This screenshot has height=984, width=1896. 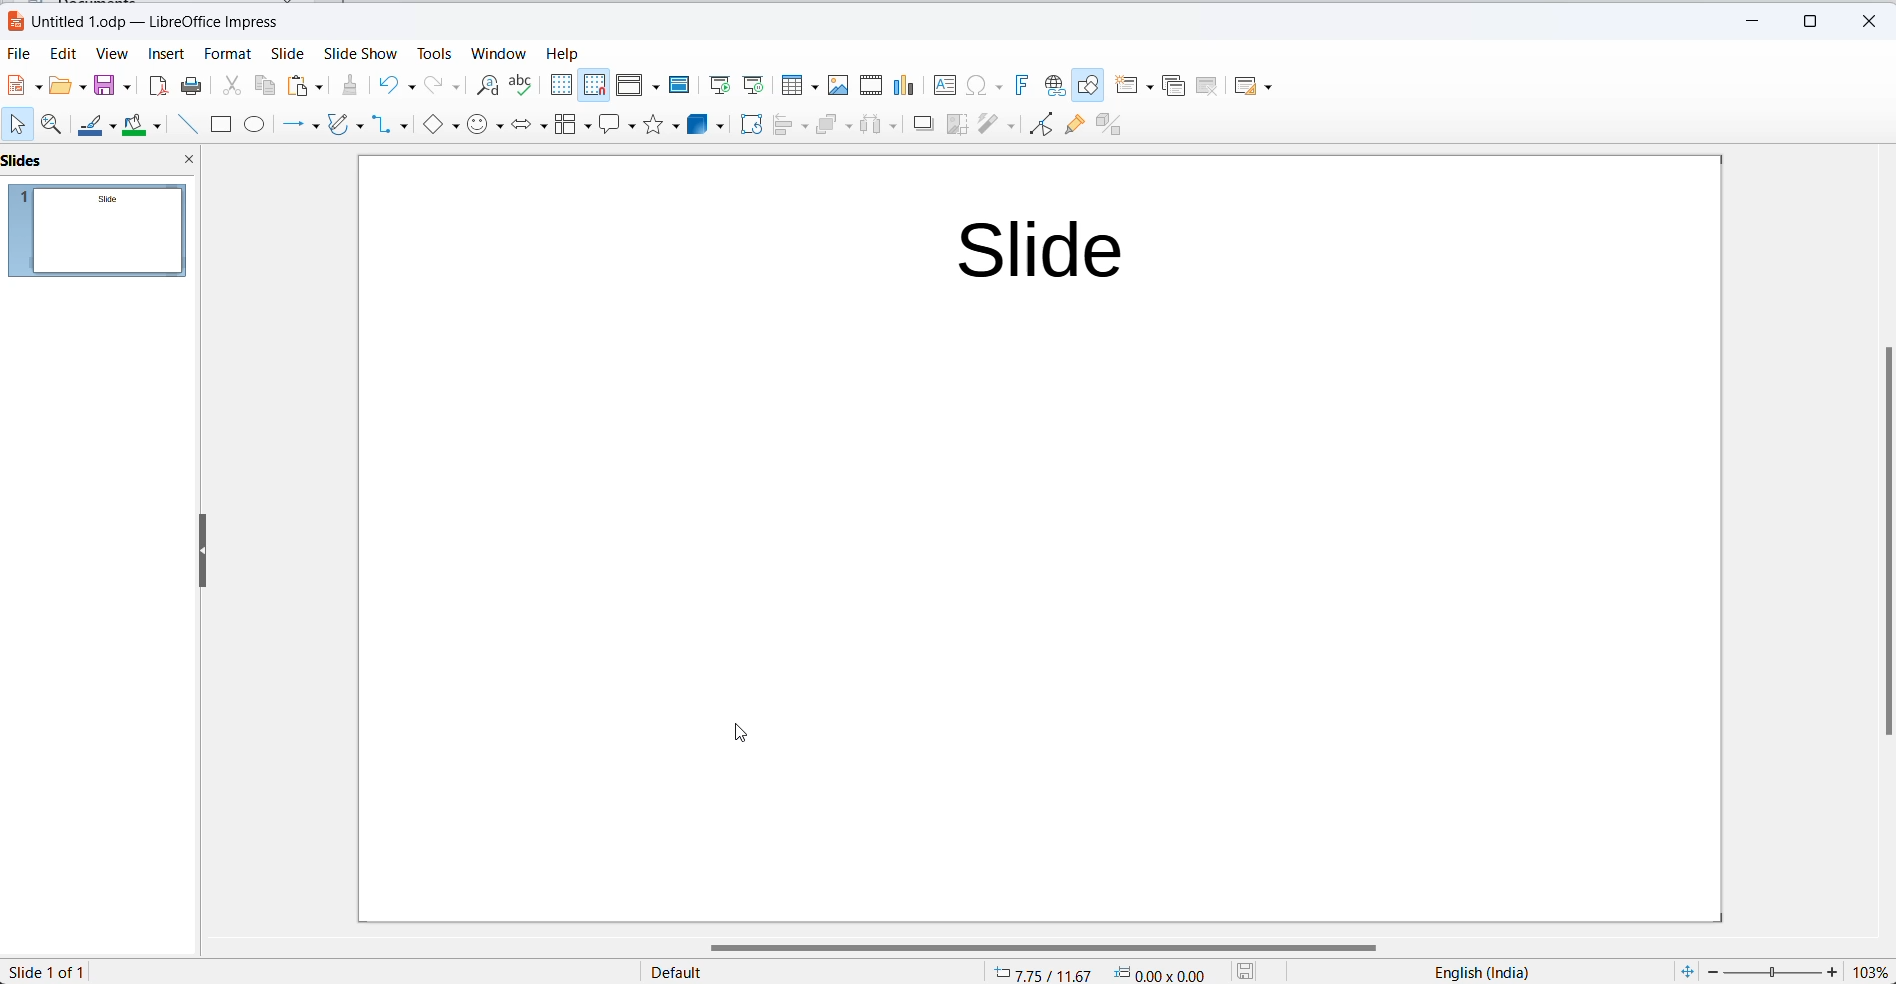 What do you see at coordinates (487, 84) in the screenshot?
I see `Find and replace` at bounding box center [487, 84].